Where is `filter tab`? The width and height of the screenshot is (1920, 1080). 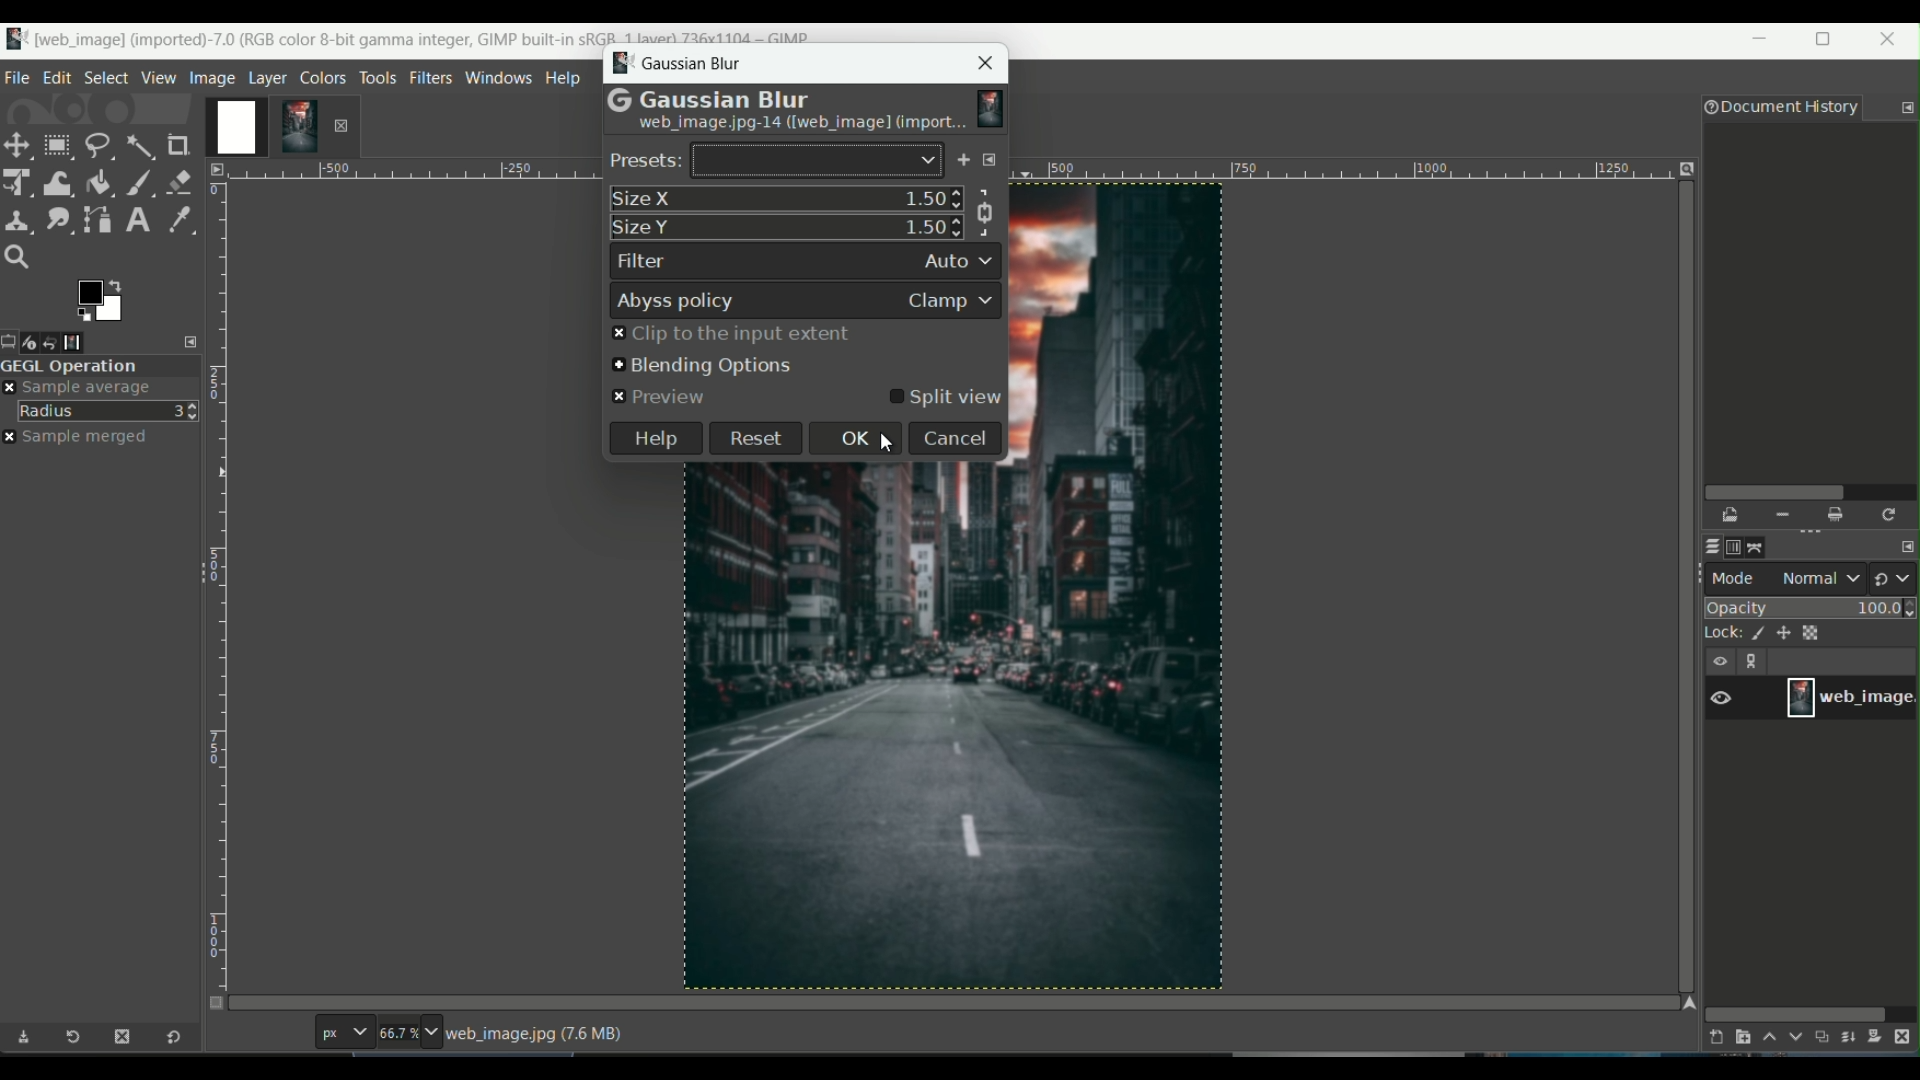 filter tab is located at coordinates (430, 76).